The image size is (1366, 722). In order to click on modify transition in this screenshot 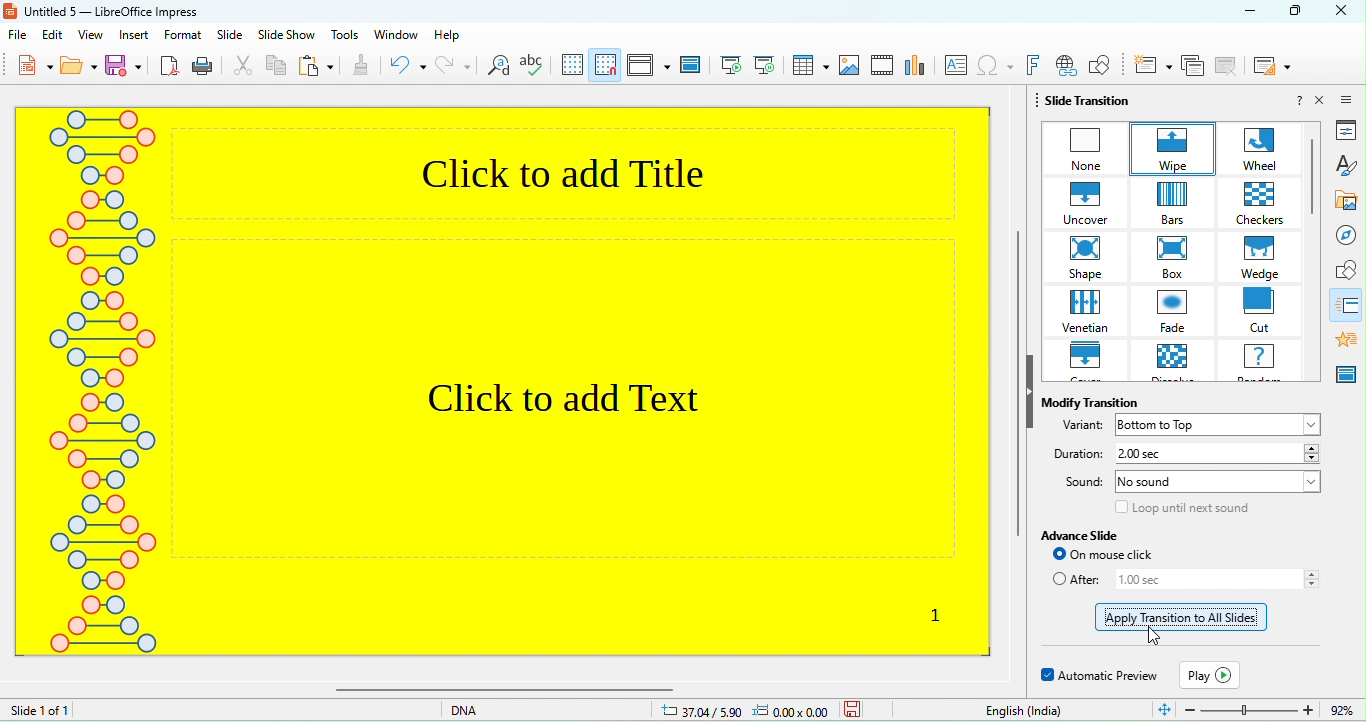, I will do `click(1088, 399)`.